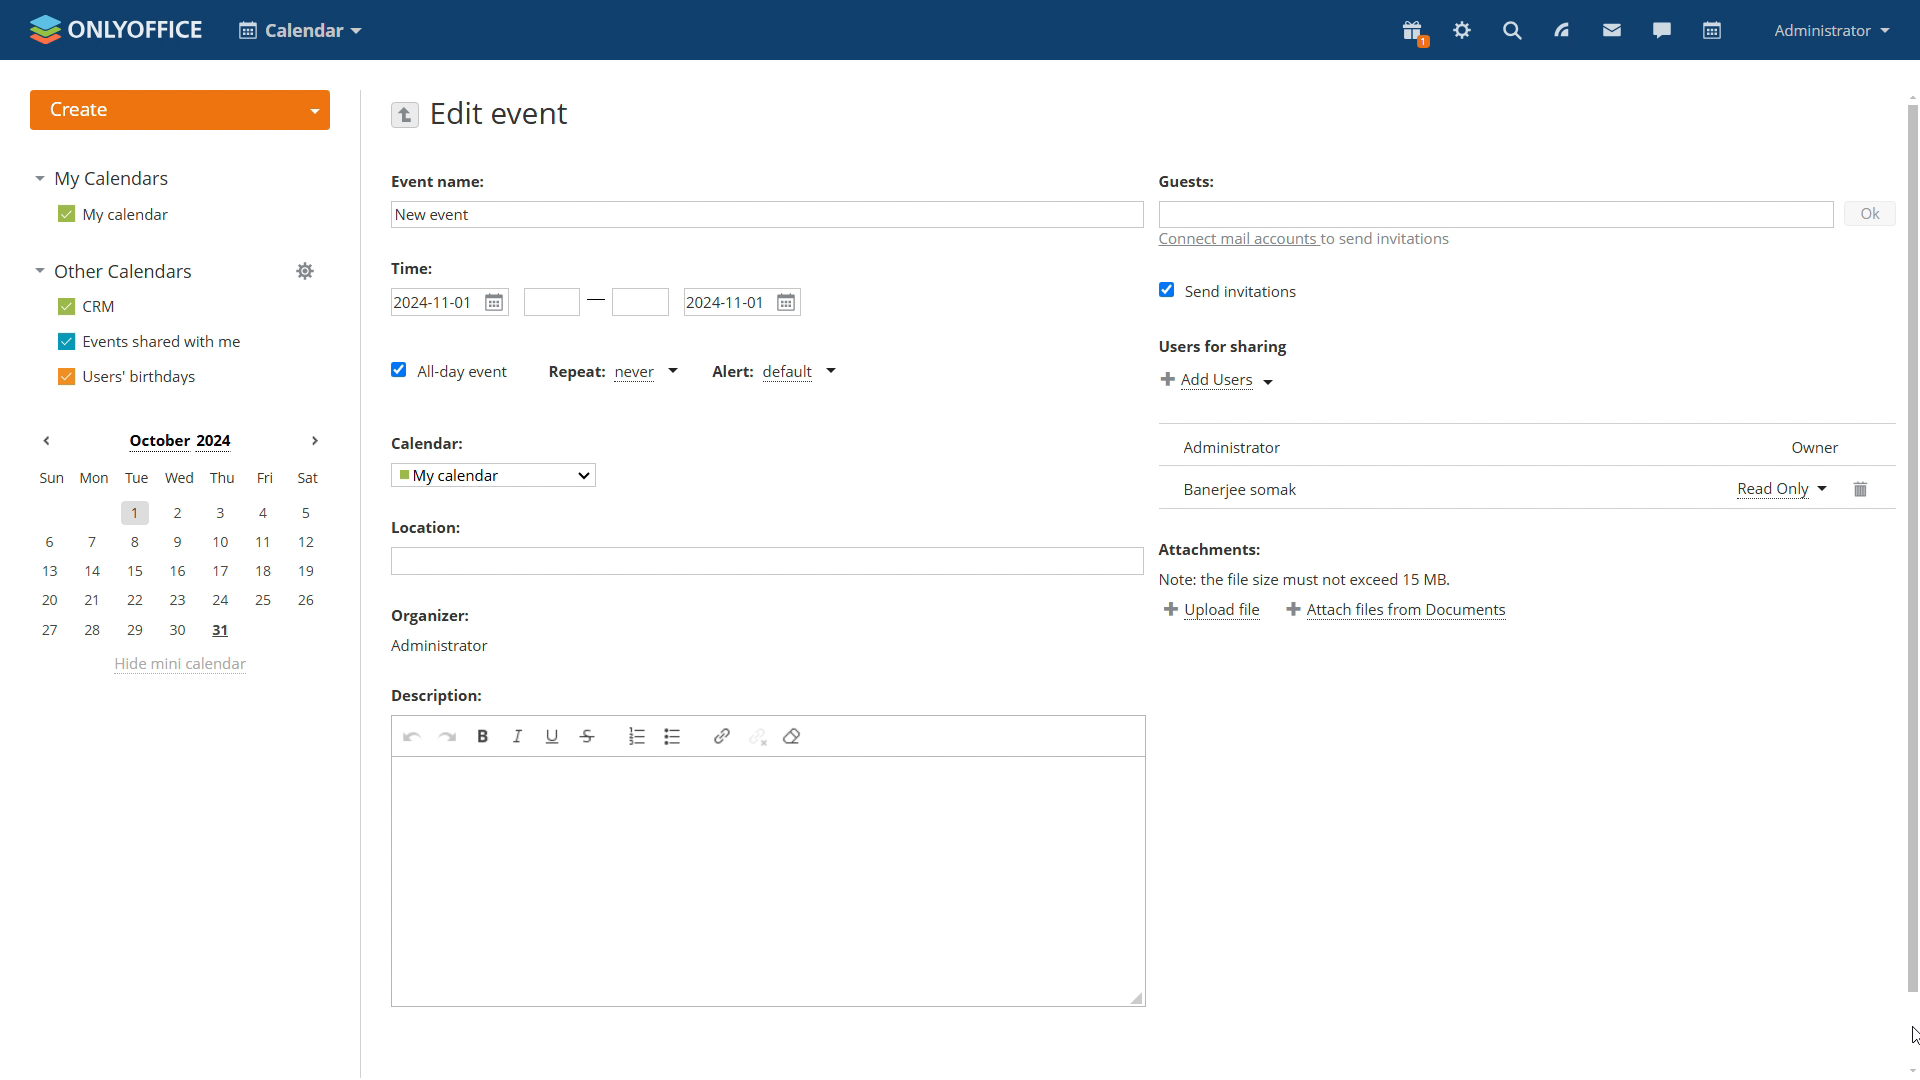  What do you see at coordinates (767, 562) in the screenshot?
I see `add location` at bounding box center [767, 562].